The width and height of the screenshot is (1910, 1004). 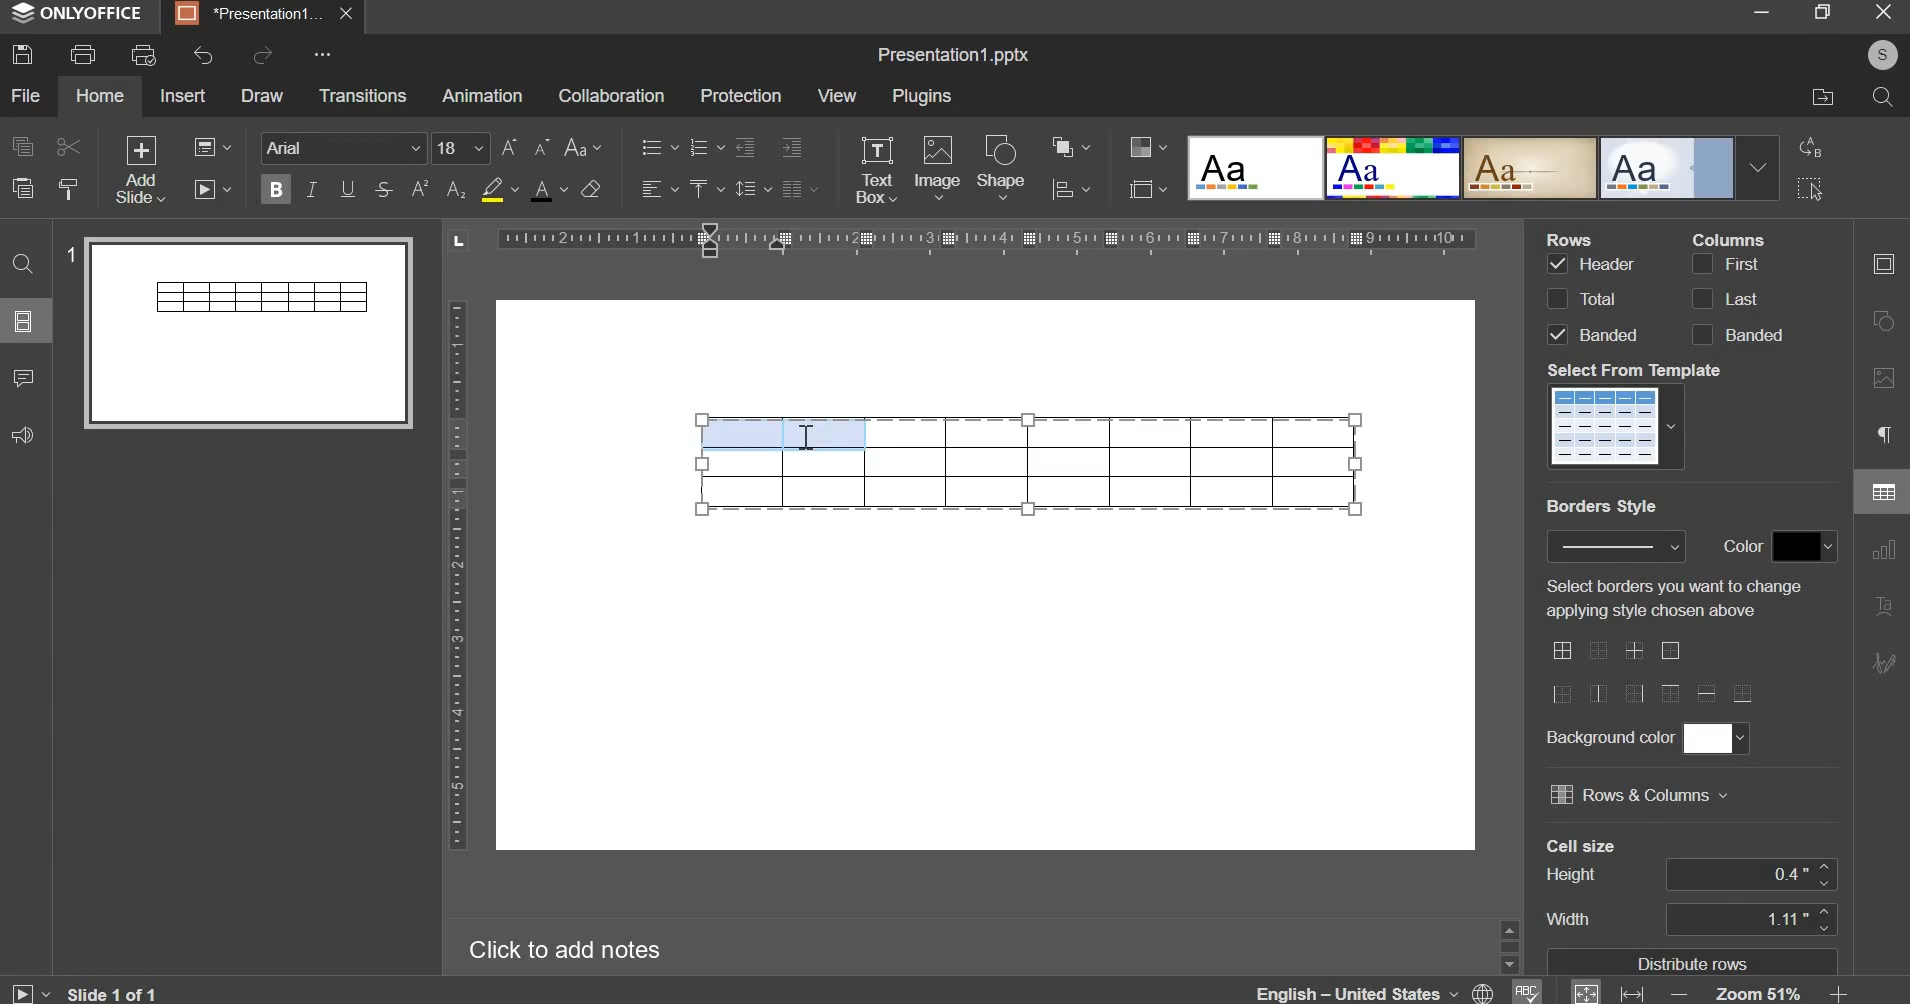 I want to click on horizontal scale, so click(x=962, y=243).